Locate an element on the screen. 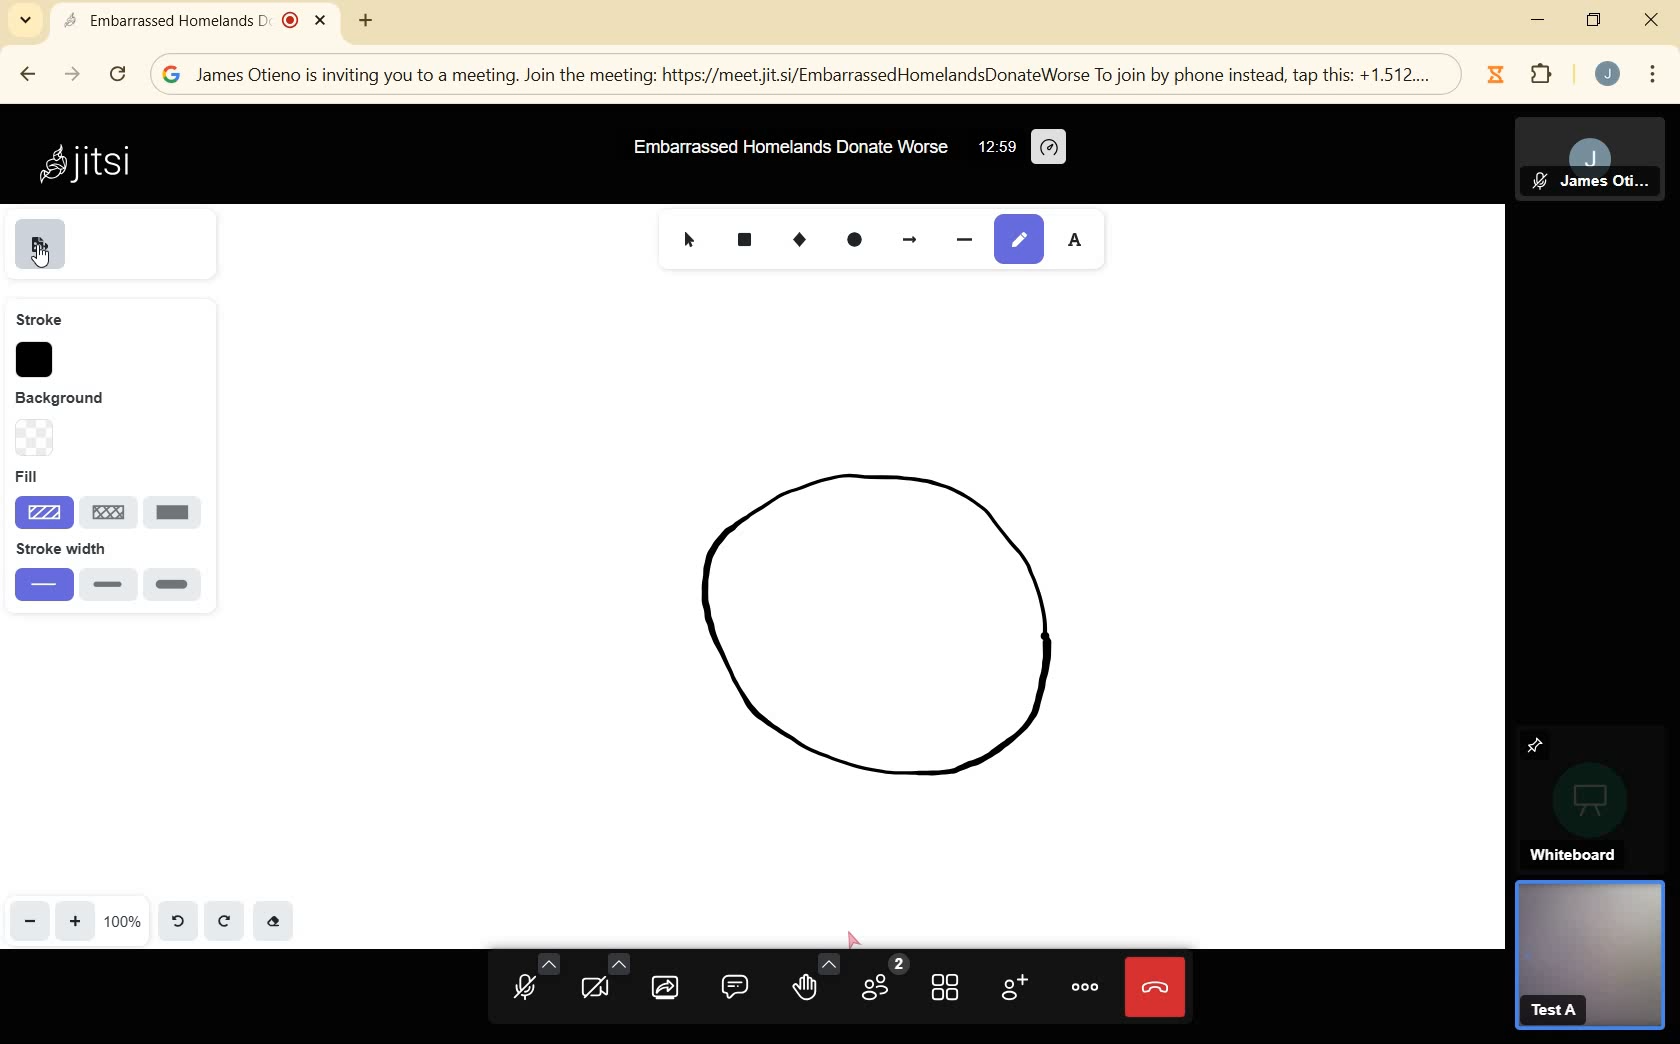  BACK is located at coordinates (30, 72).